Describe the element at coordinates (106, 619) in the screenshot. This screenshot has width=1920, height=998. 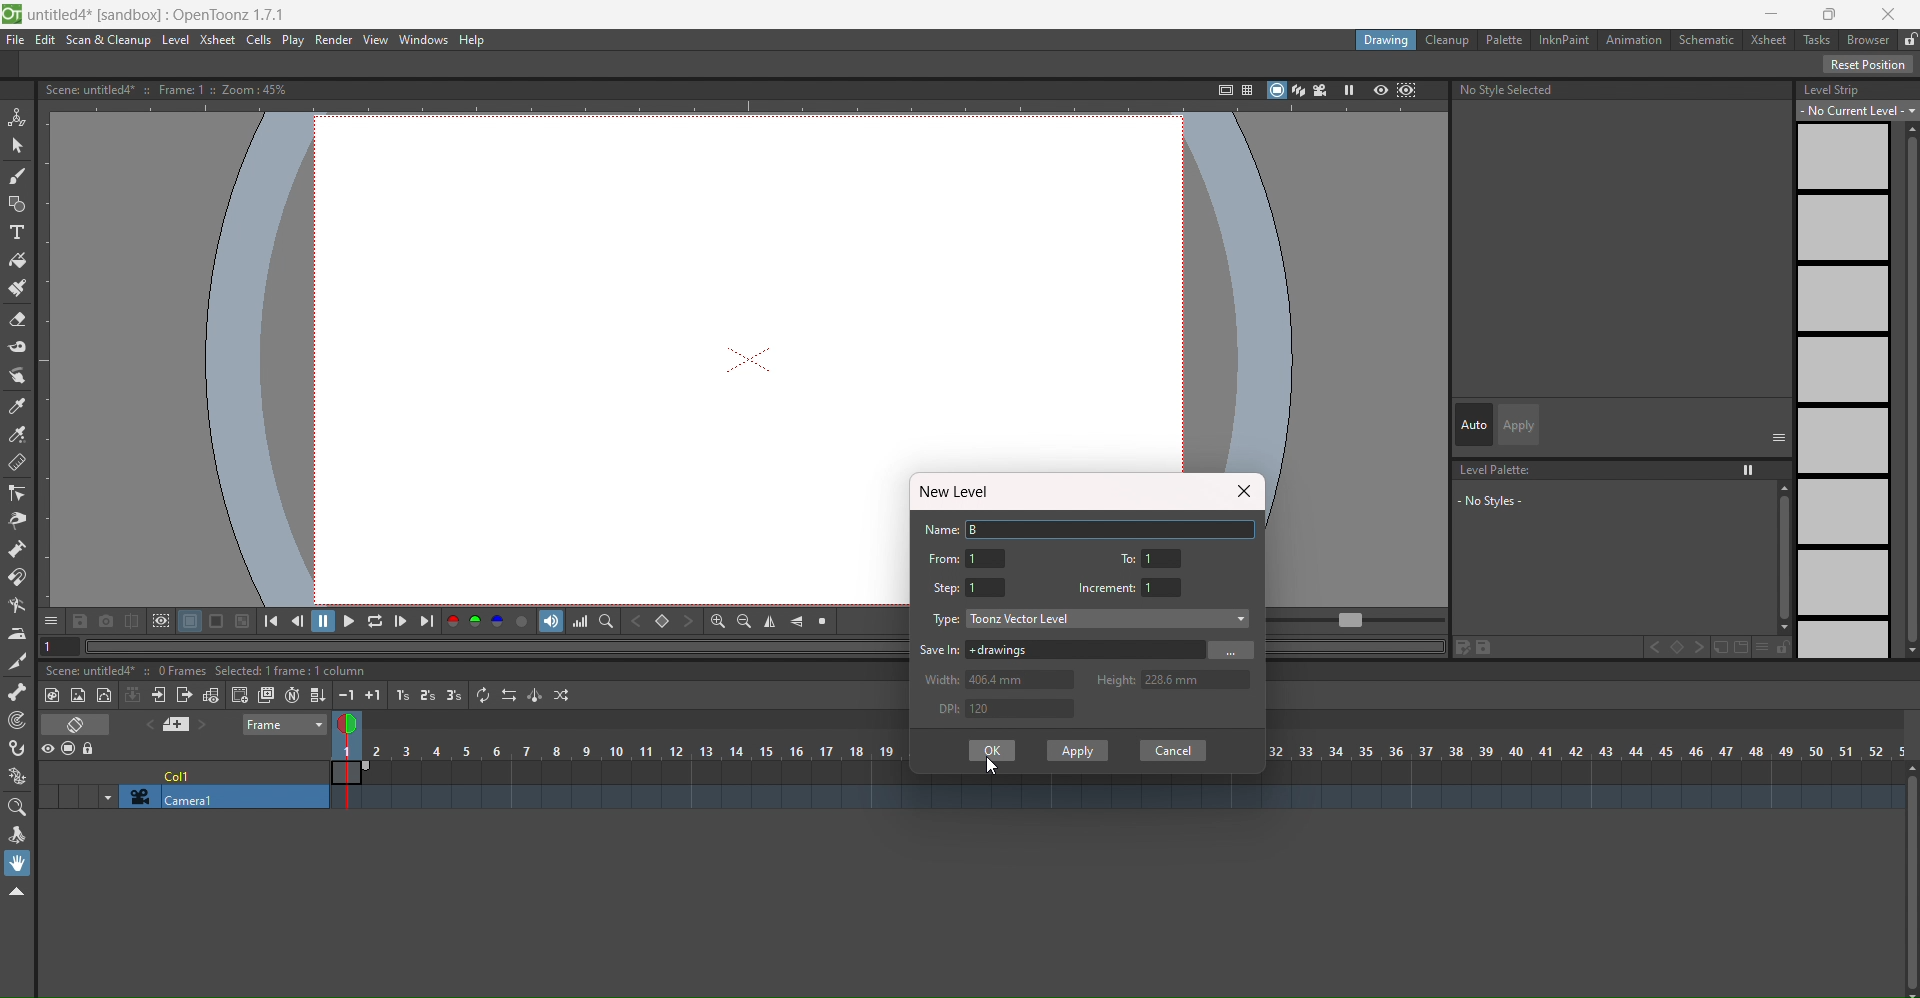
I see `tool` at that location.